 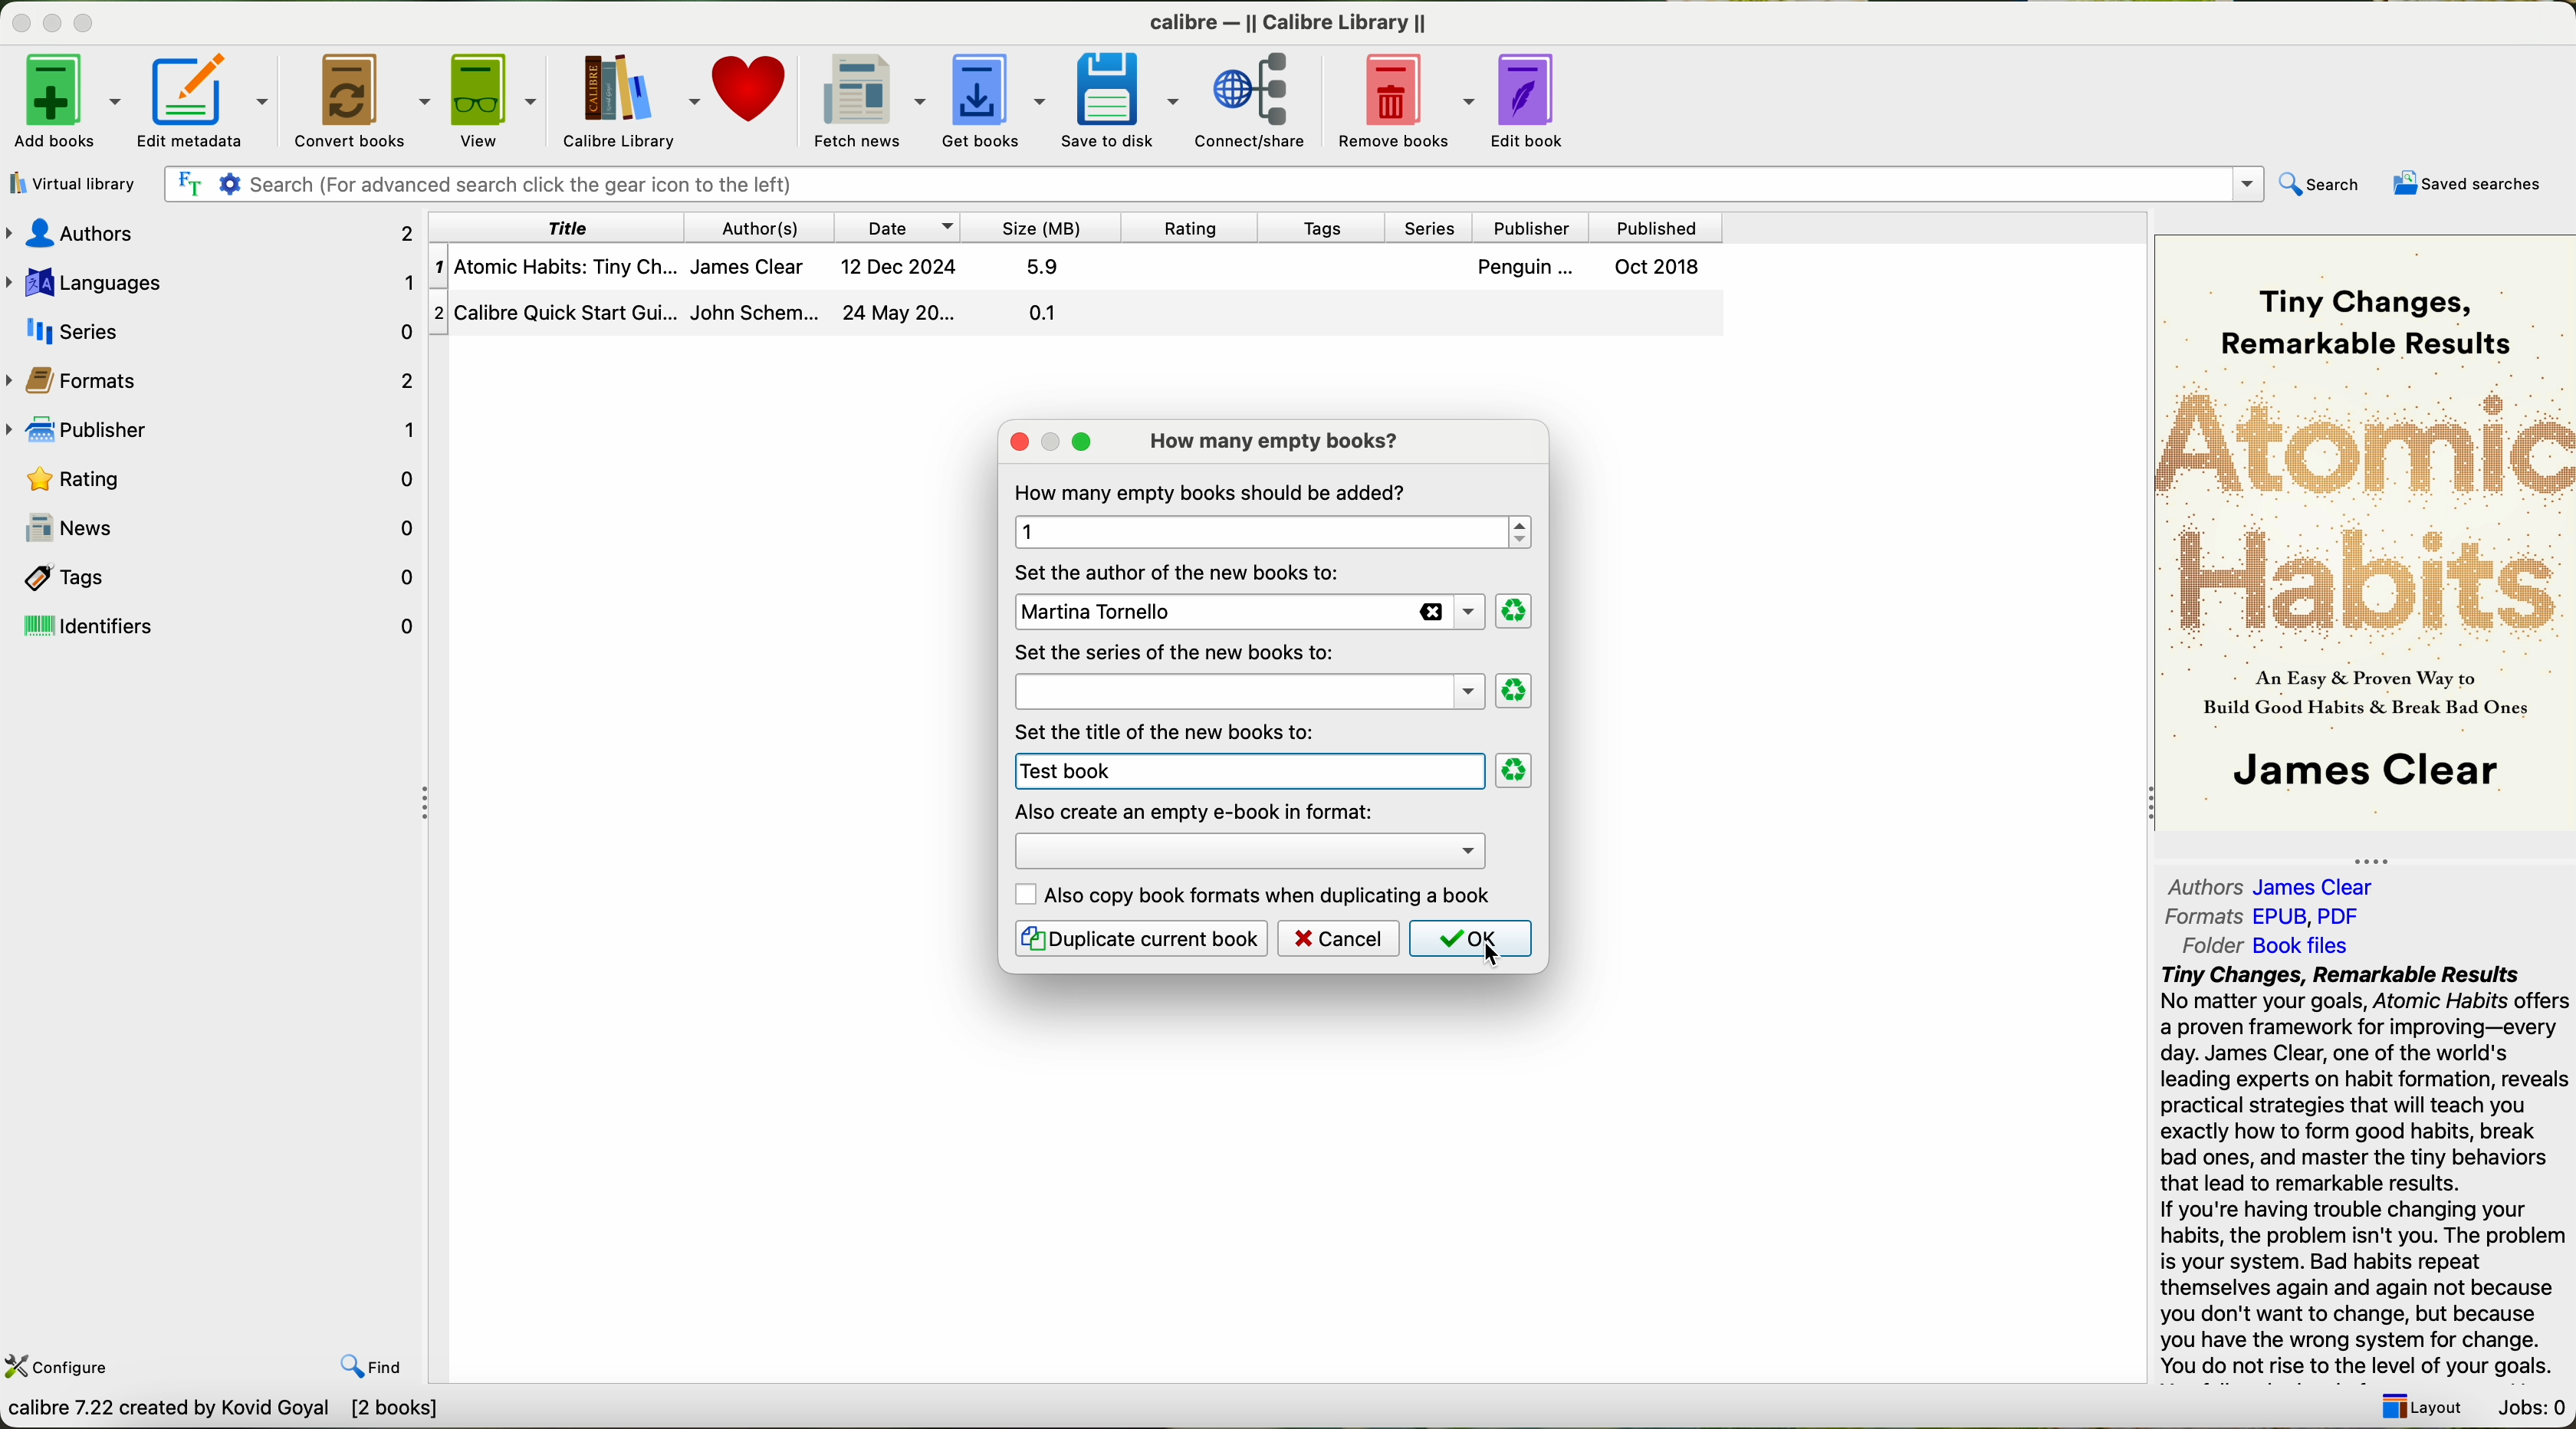 What do you see at coordinates (562, 226) in the screenshot?
I see `title` at bounding box center [562, 226].